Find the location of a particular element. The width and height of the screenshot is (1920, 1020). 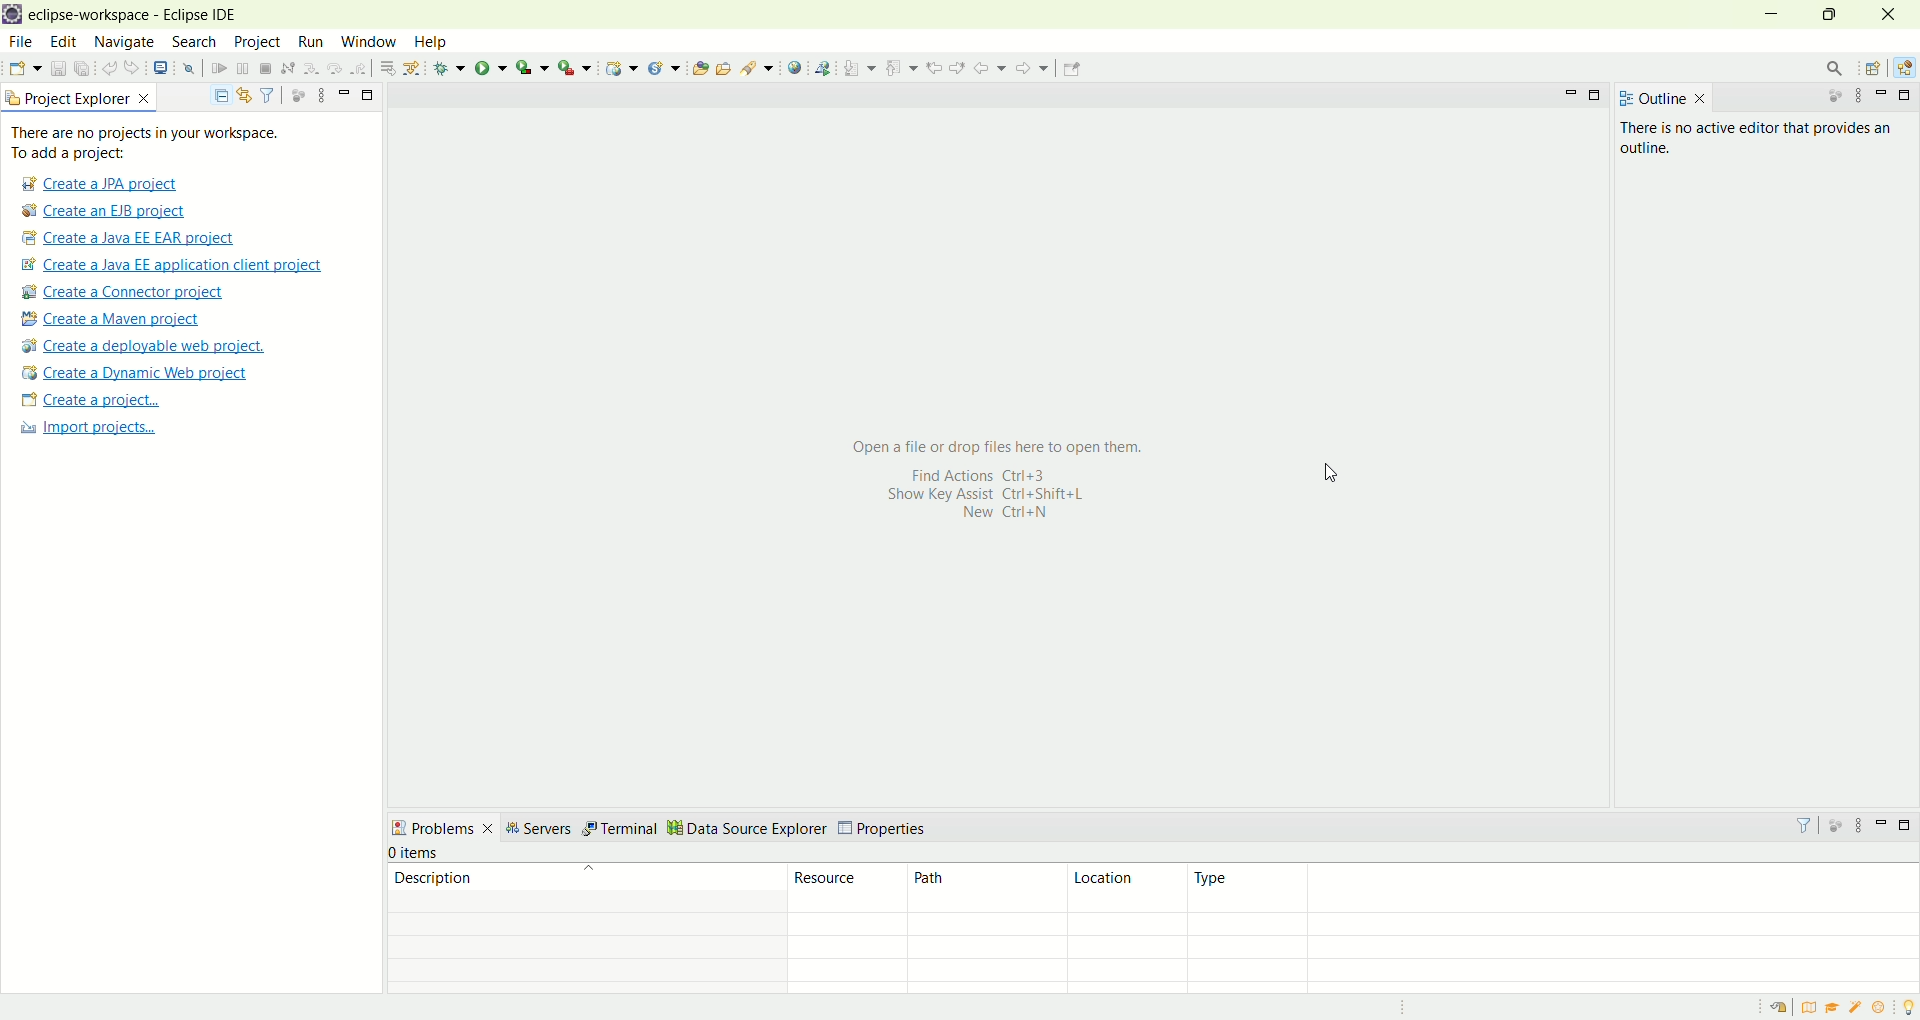

new is located at coordinates (23, 68).